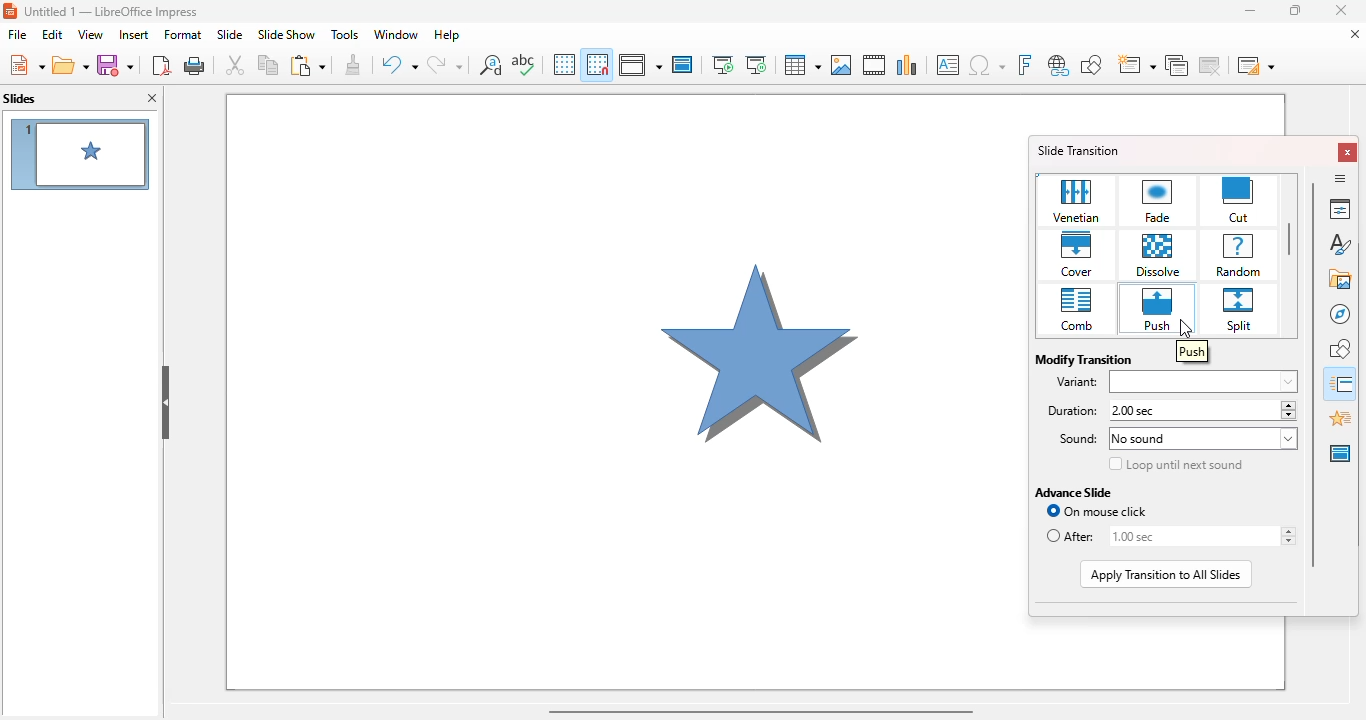  I want to click on Untitled 1 — LibreOffice Impress, so click(114, 12).